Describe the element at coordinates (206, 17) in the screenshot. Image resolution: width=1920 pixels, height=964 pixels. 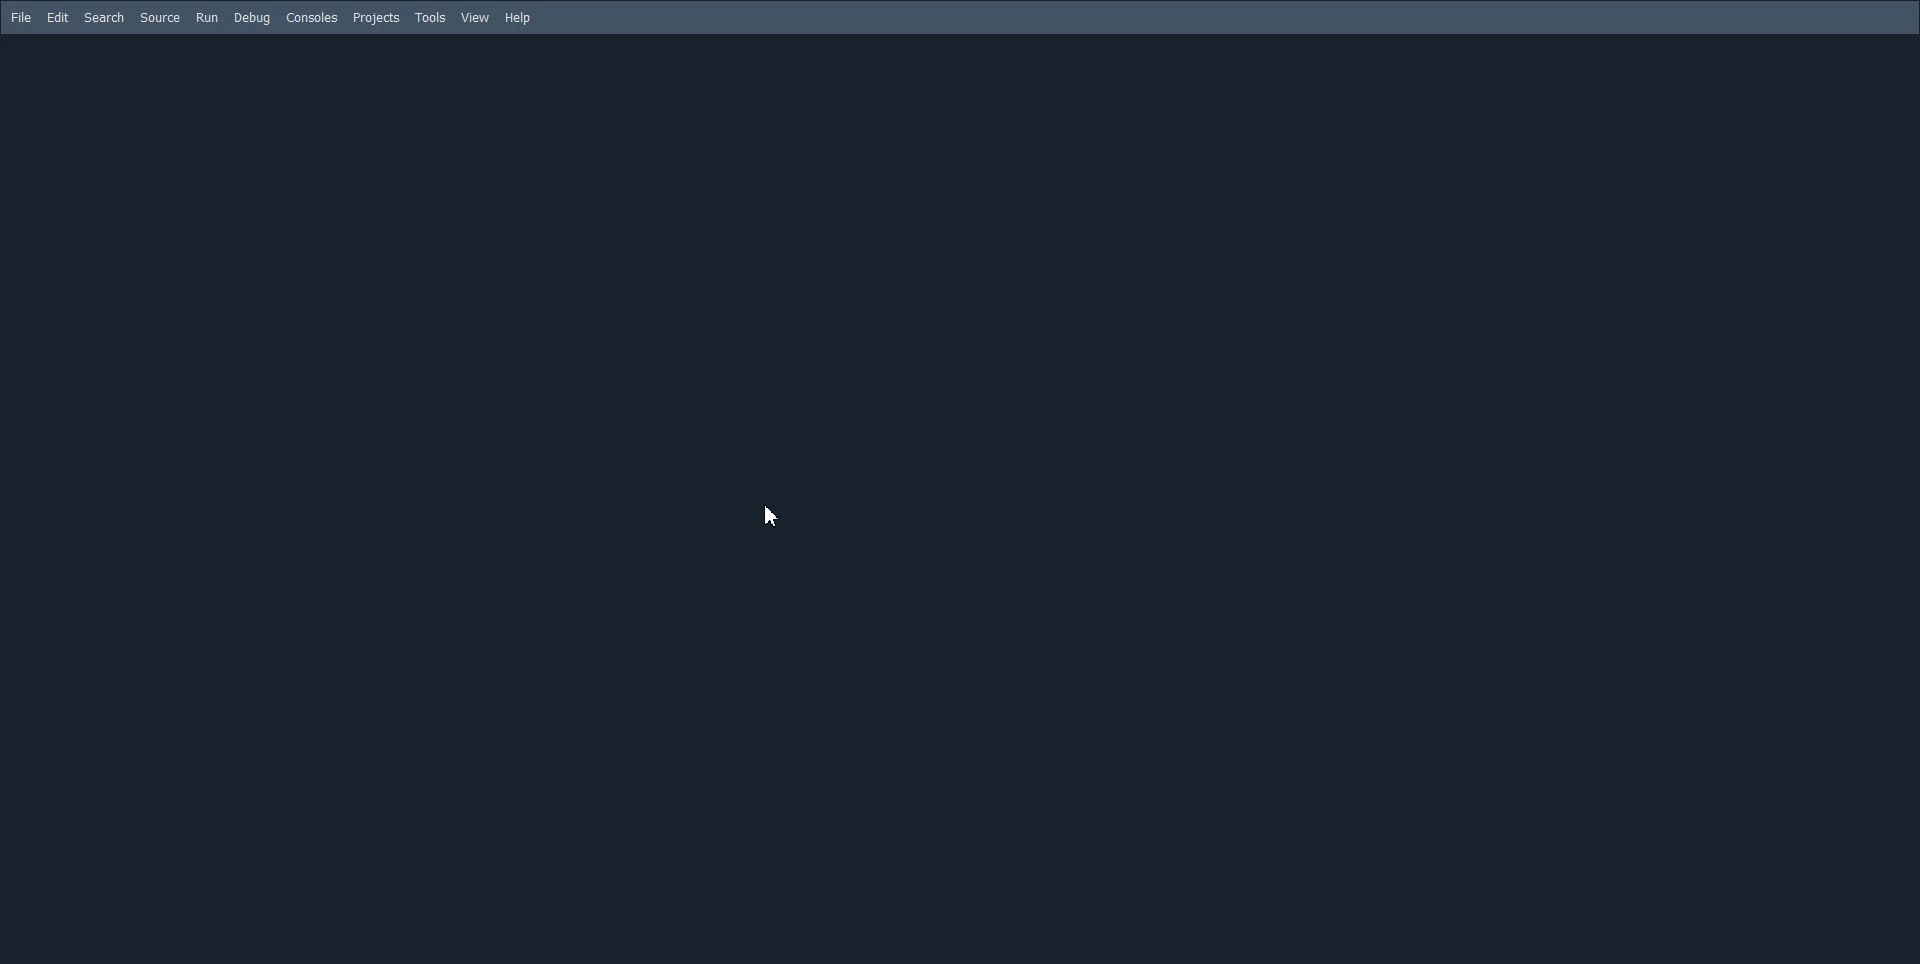
I see `Run` at that location.